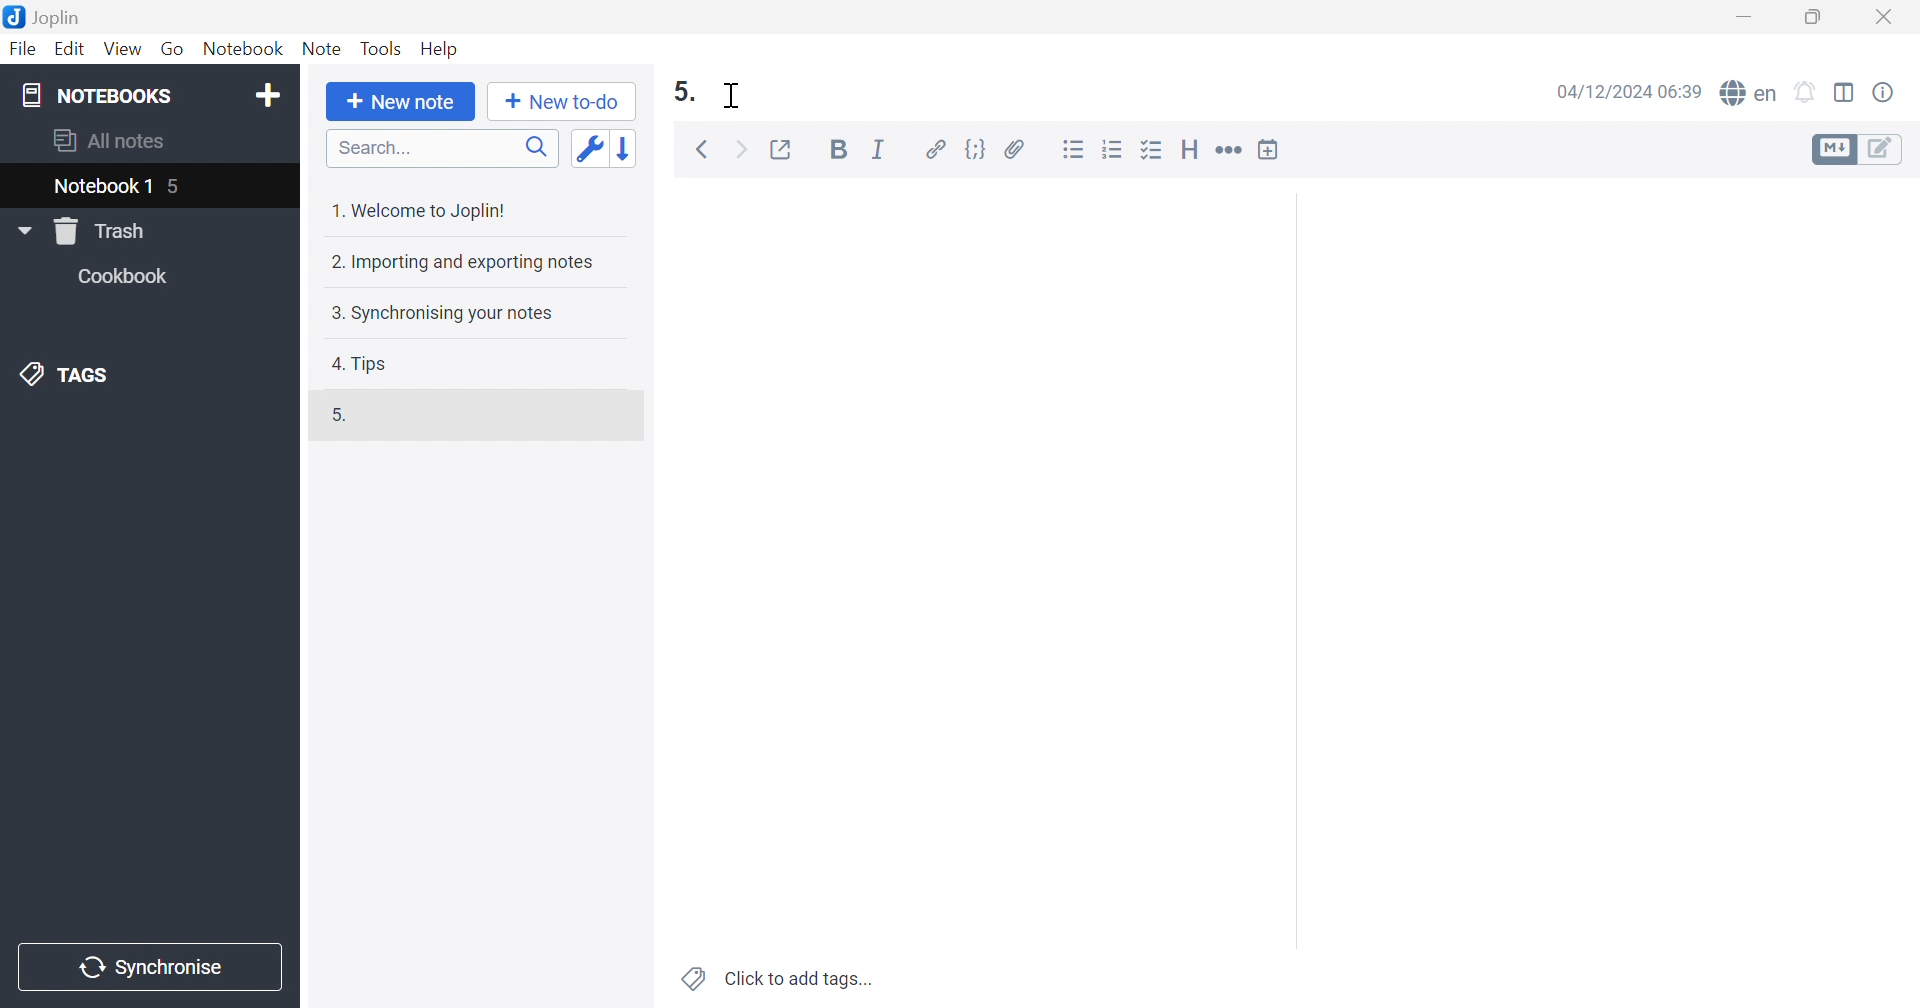  Describe the element at coordinates (836, 148) in the screenshot. I see `Bold` at that location.